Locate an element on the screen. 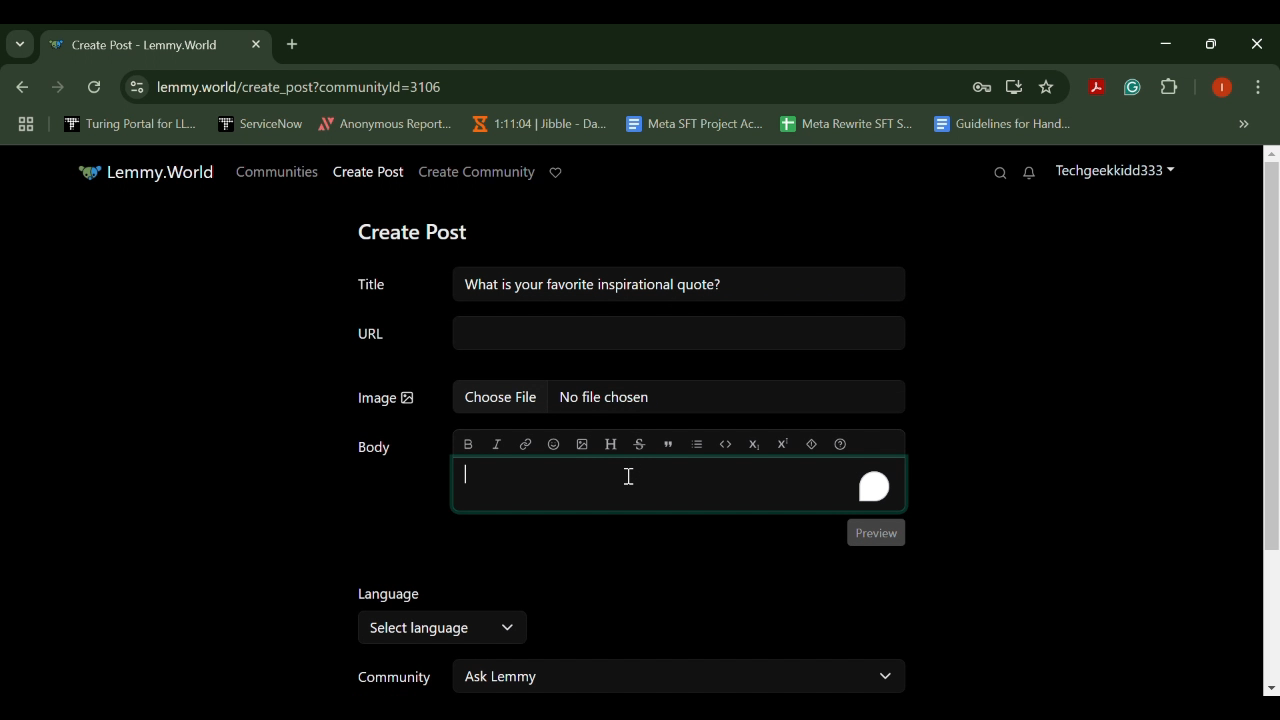 This screenshot has width=1280, height=720. Refresh Webpage is located at coordinates (96, 89).